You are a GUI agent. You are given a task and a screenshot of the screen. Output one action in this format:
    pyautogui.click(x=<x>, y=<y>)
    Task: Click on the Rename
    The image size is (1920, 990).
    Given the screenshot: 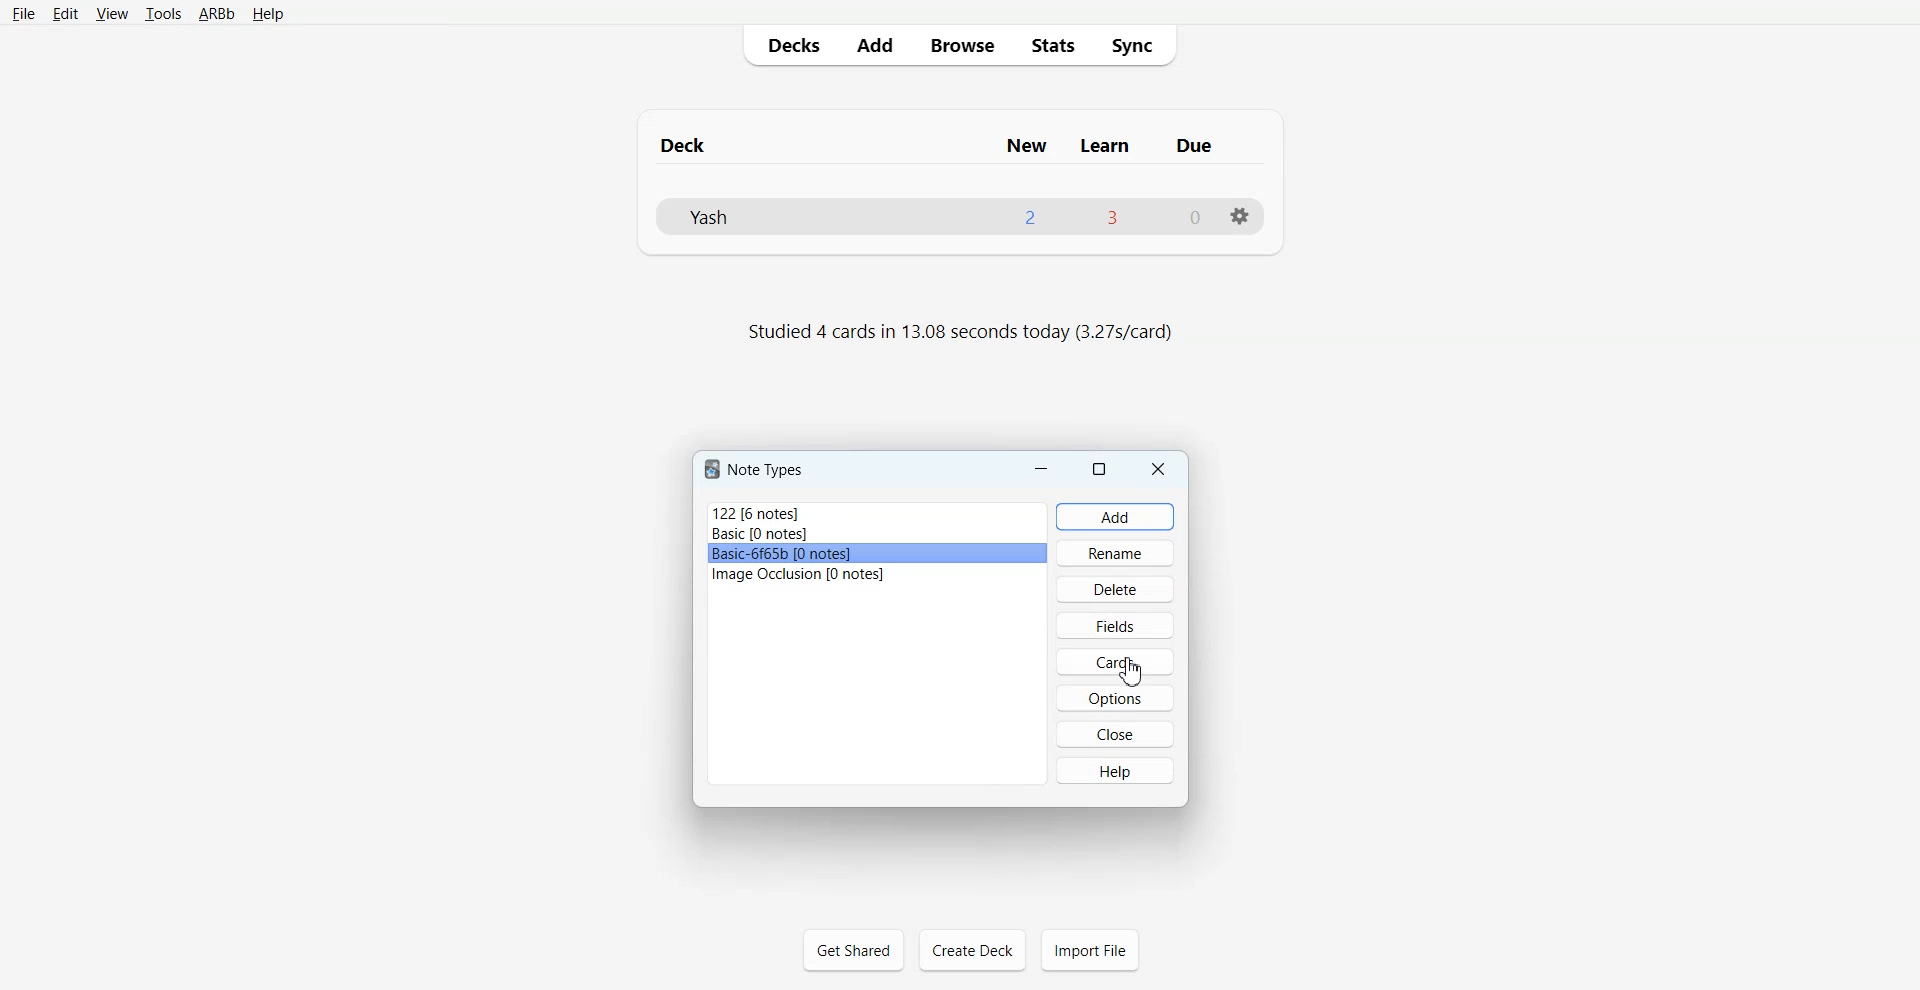 What is the action you would take?
    pyautogui.click(x=1117, y=552)
    